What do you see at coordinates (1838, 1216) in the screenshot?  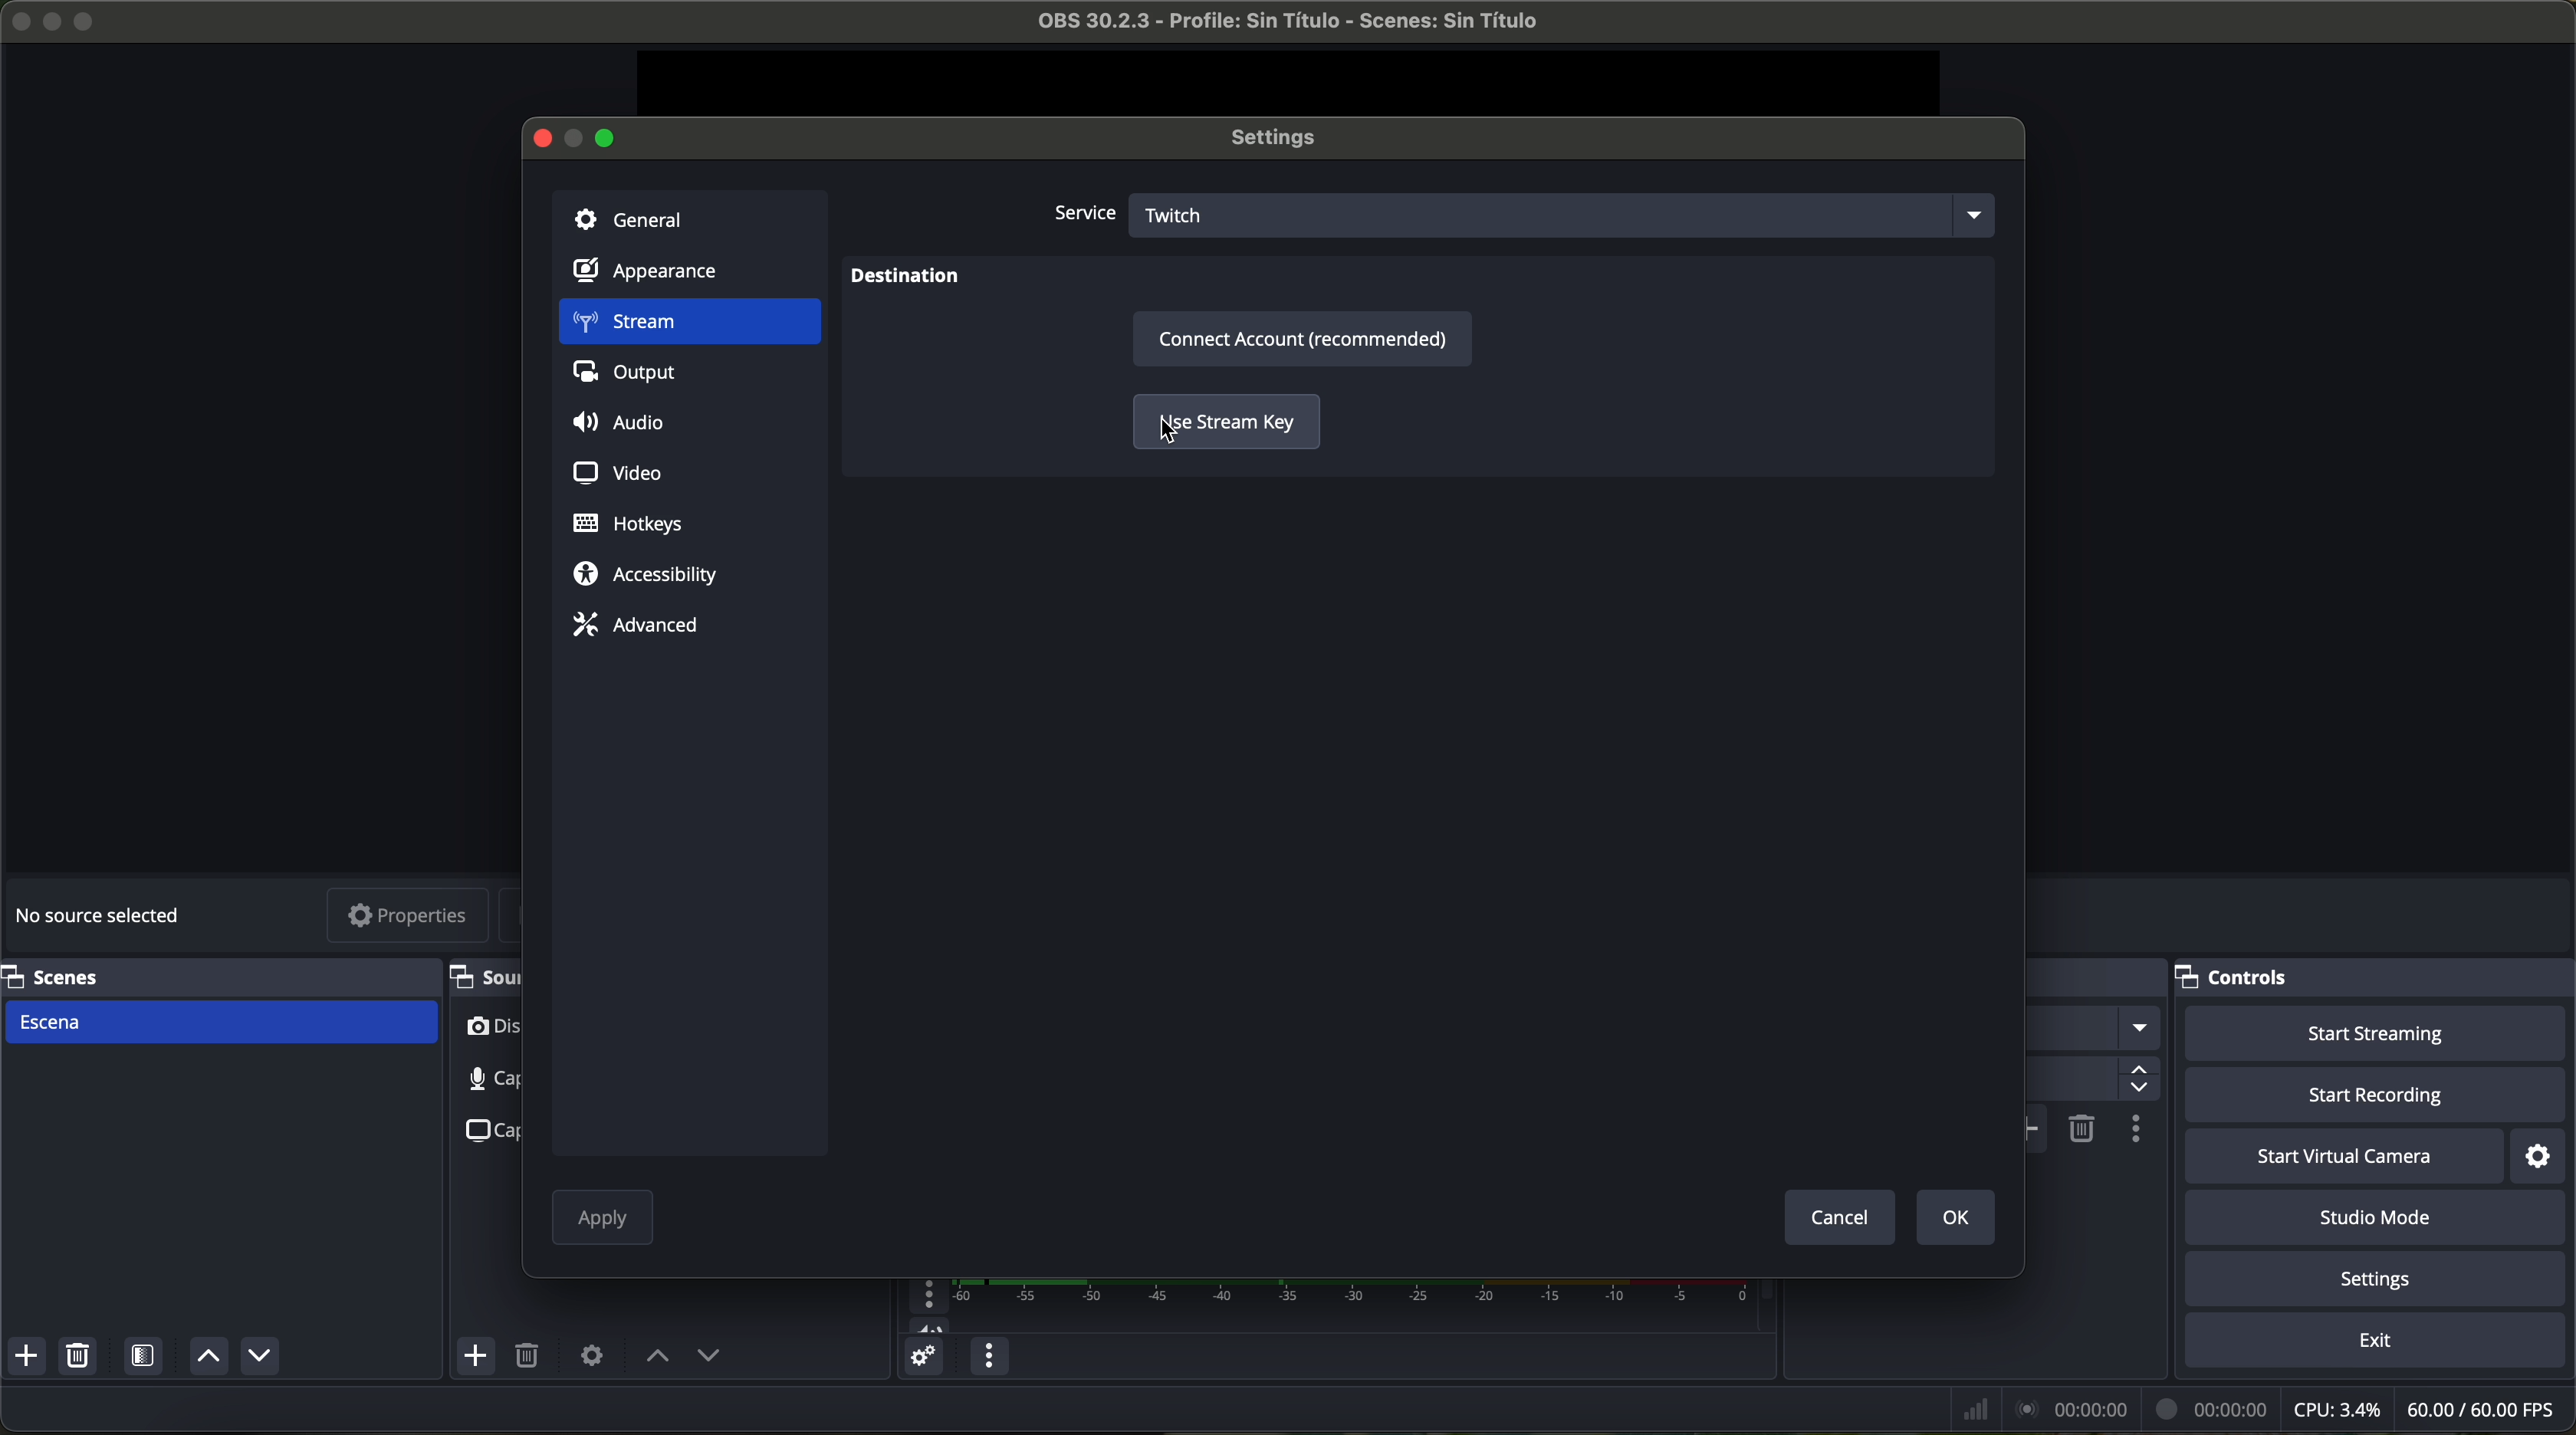 I see `cancel` at bounding box center [1838, 1216].